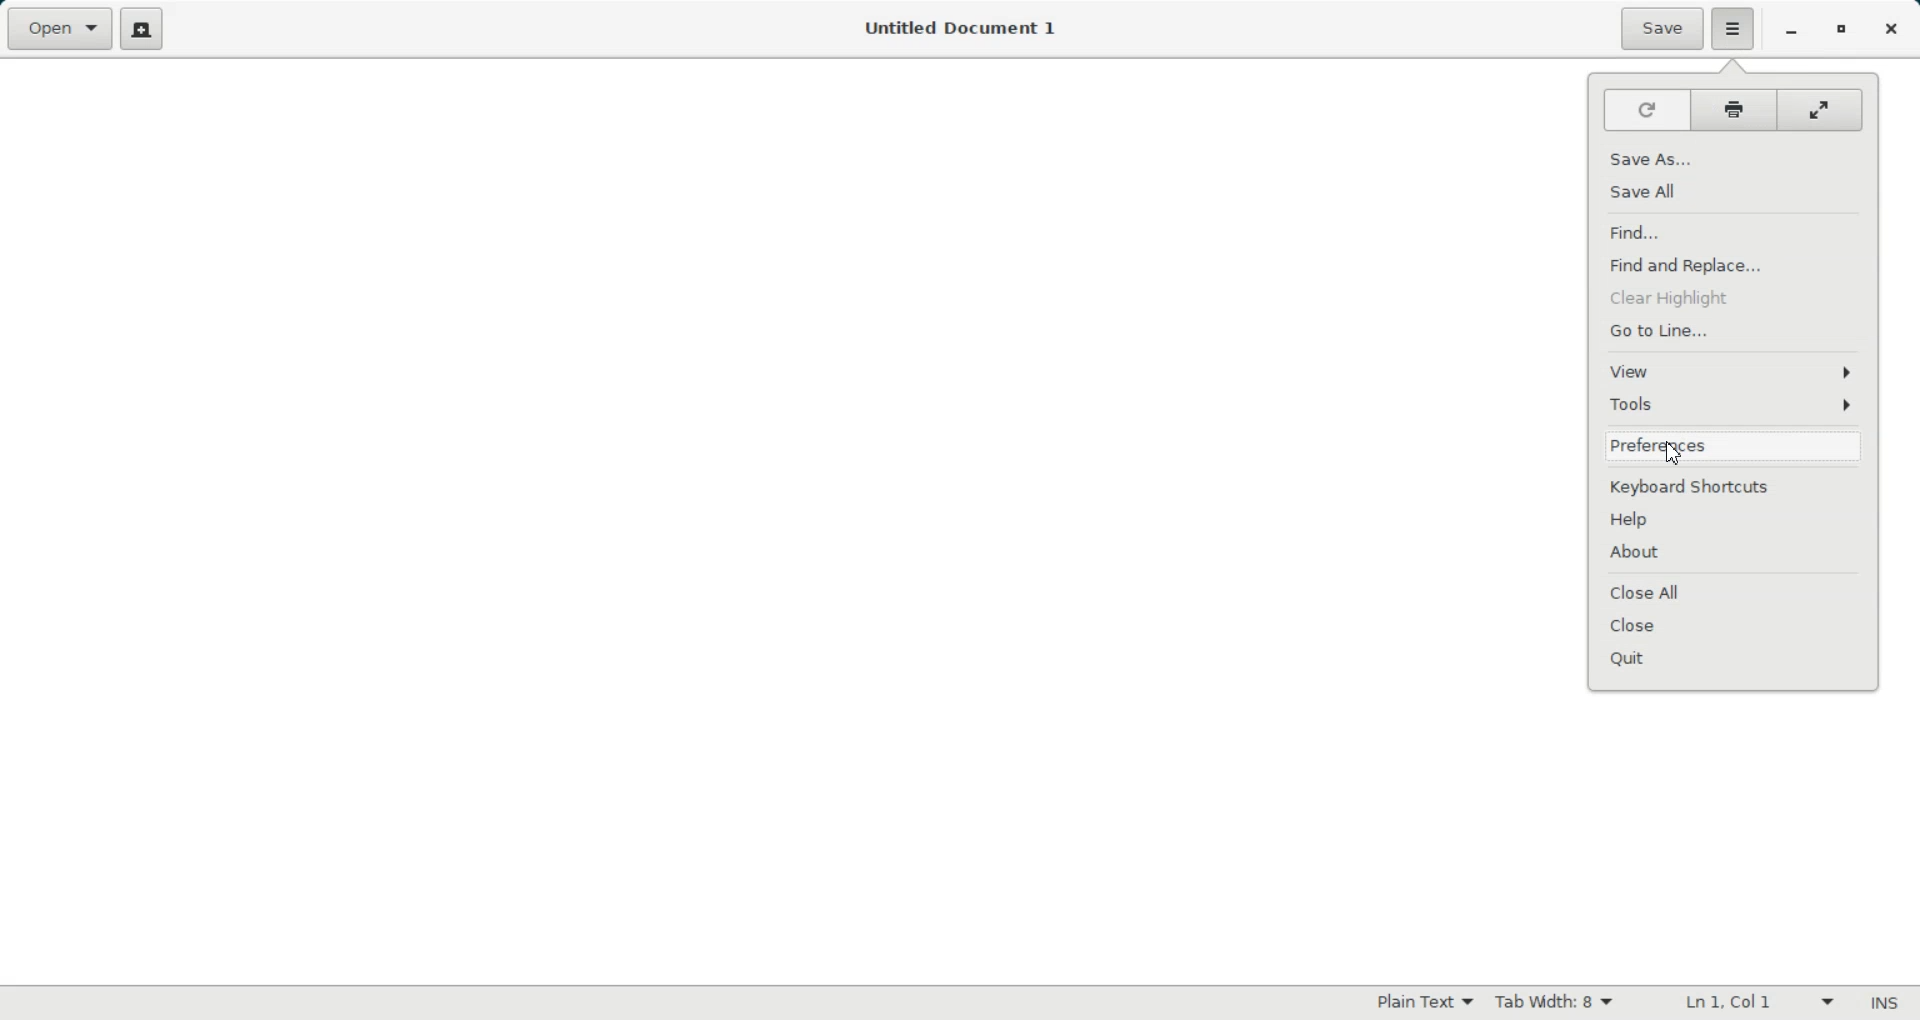  I want to click on Help, so click(1734, 516).